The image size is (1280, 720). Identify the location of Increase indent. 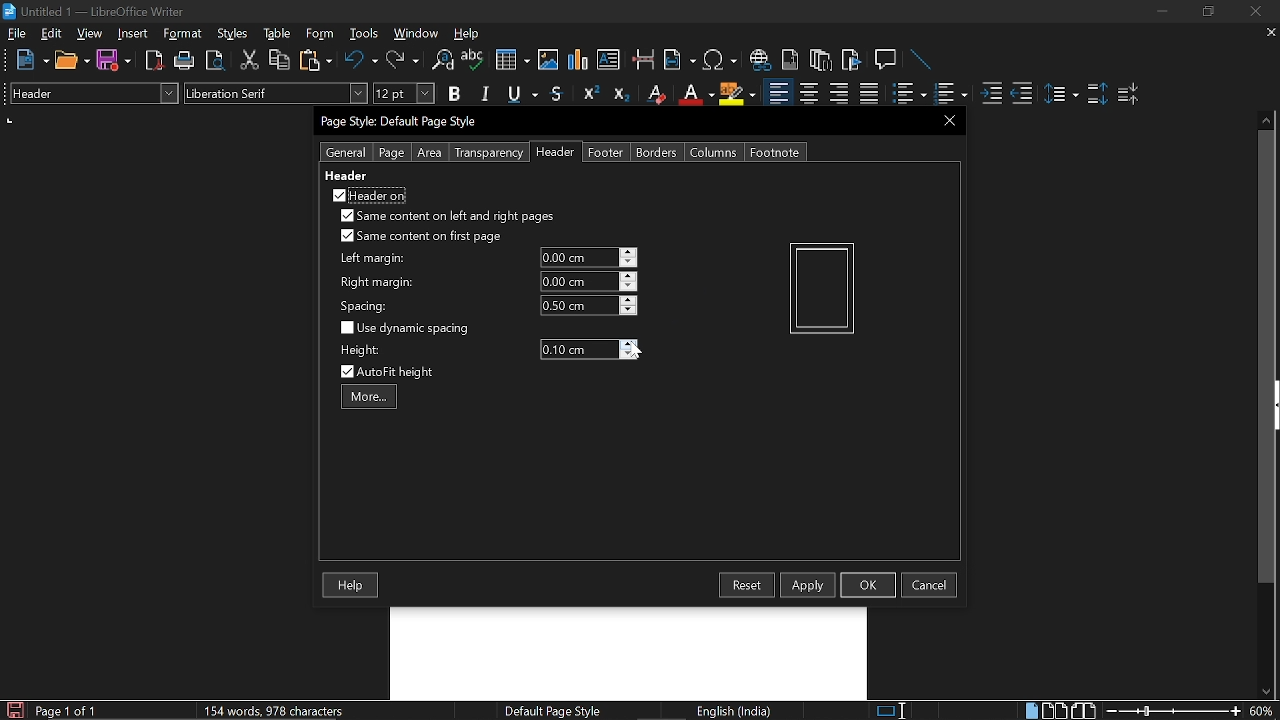
(990, 93).